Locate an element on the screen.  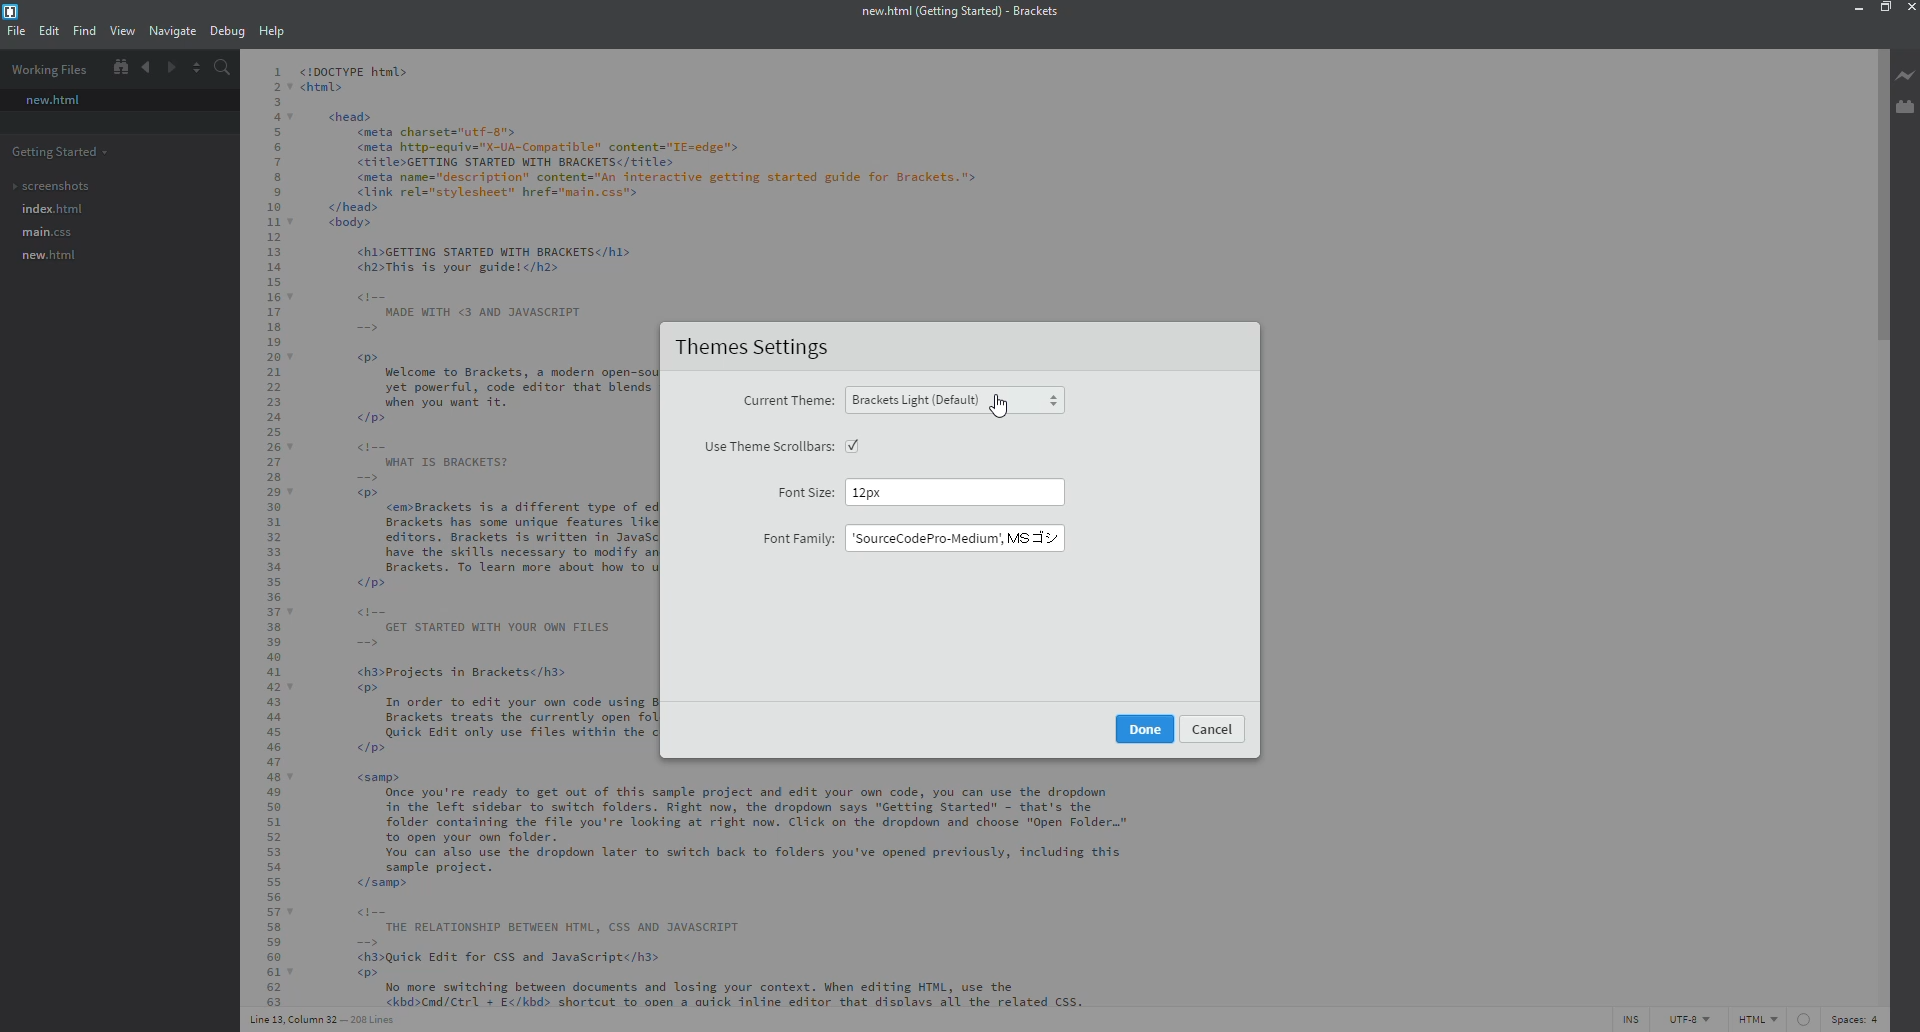
ins is located at coordinates (1633, 1019).